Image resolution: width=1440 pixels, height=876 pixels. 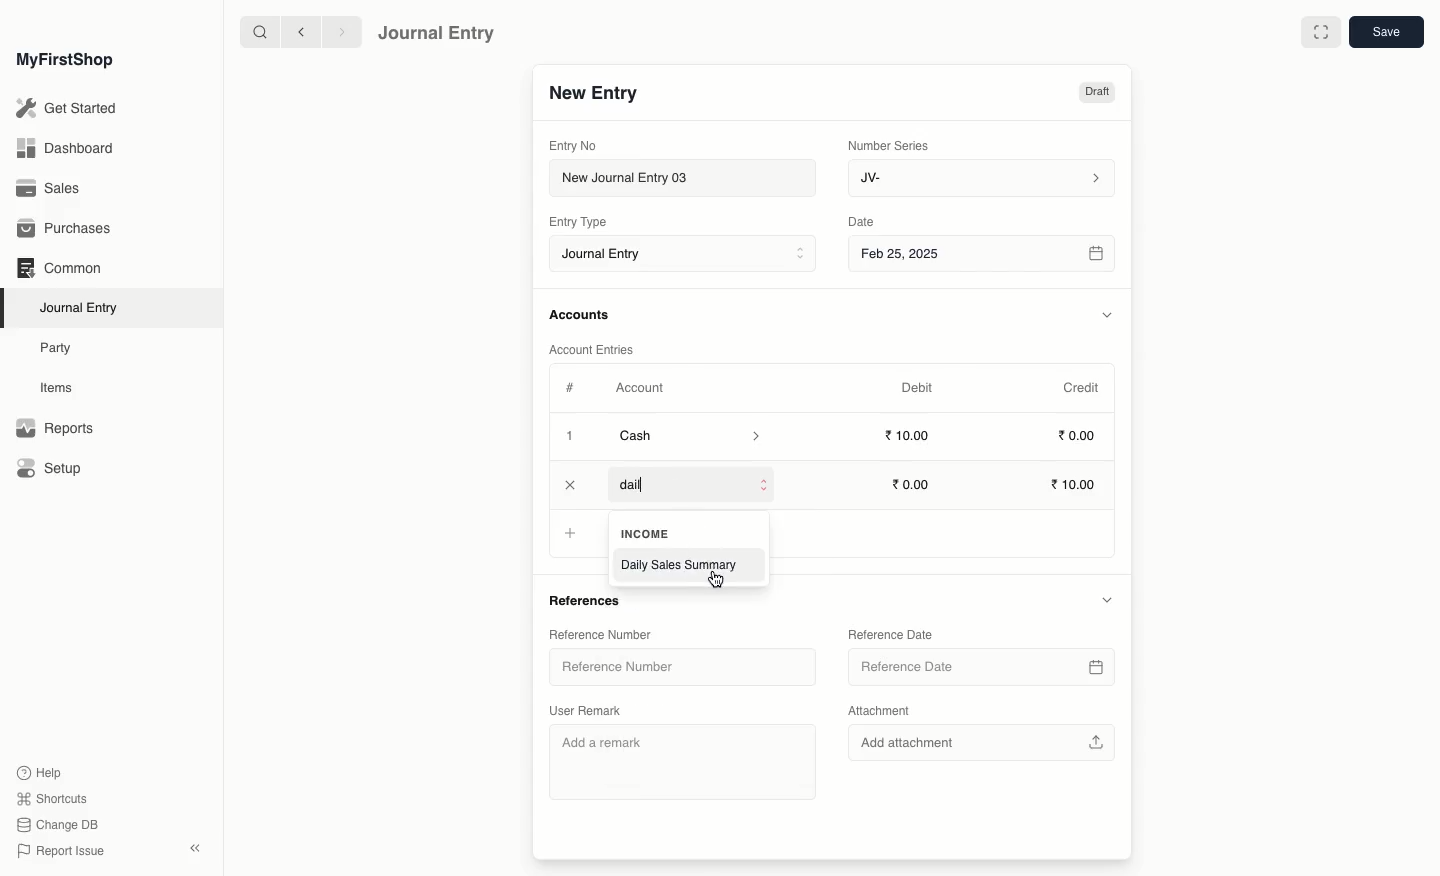 I want to click on 10.00, so click(x=1076, y=486).